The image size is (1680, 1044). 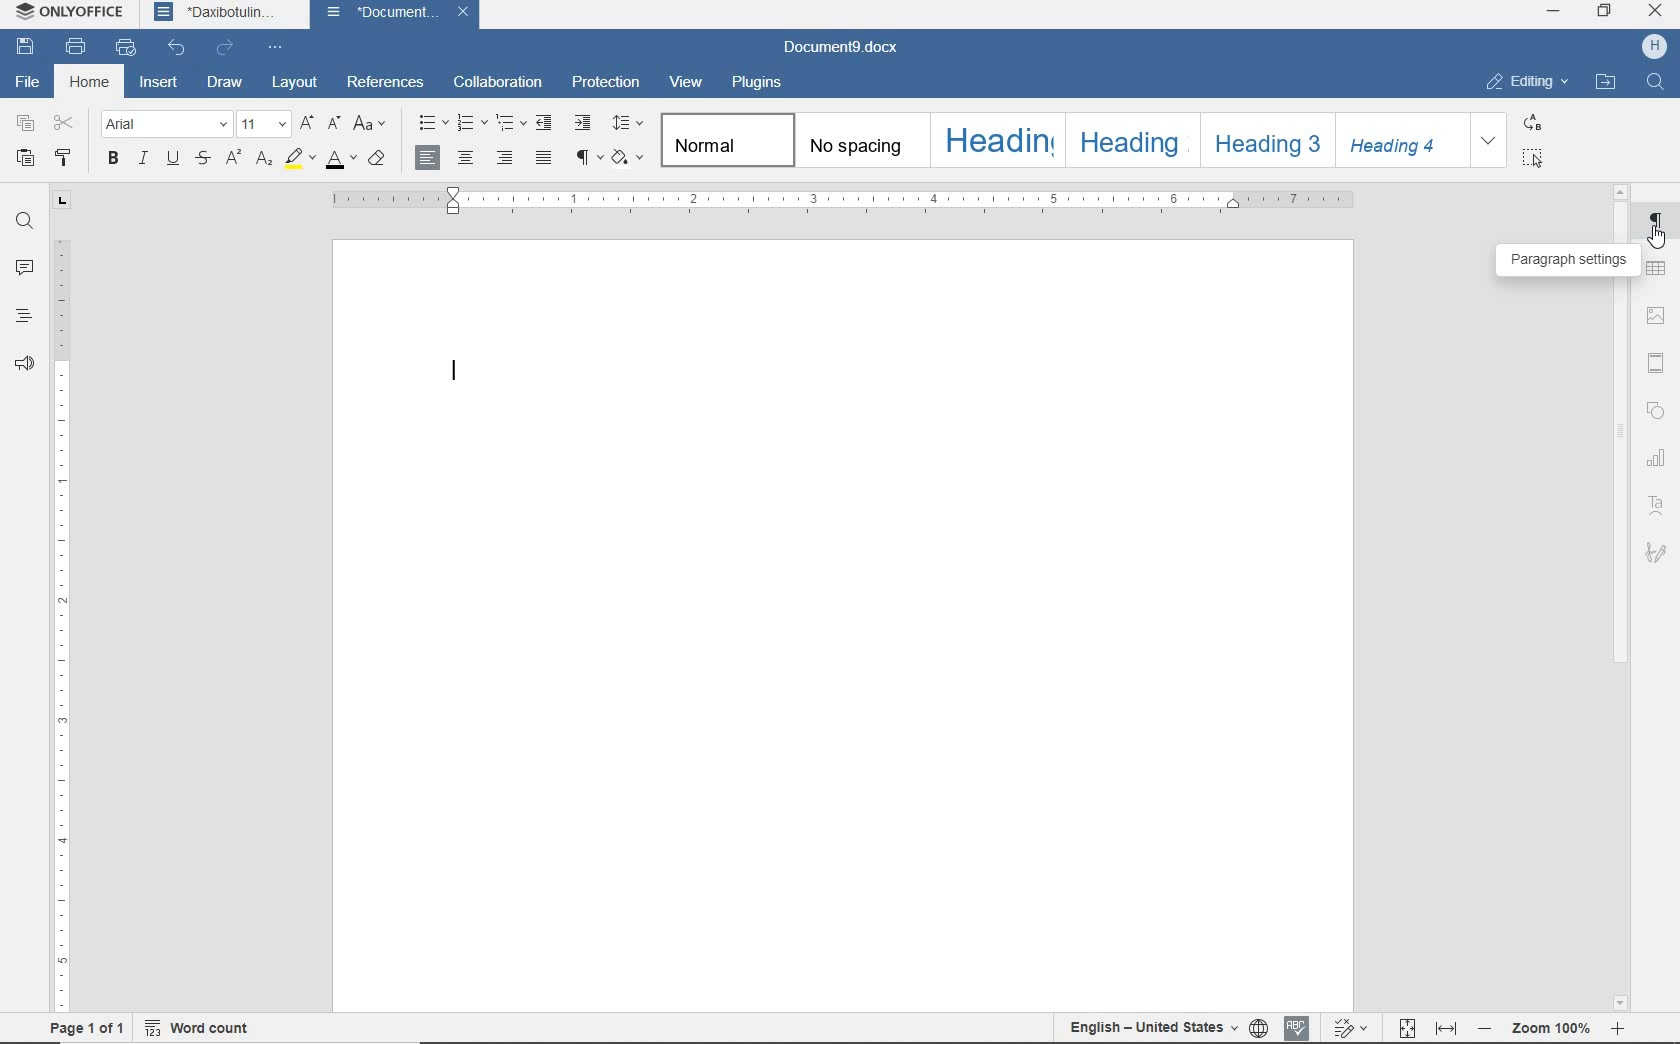 What do you see at coordinates (29, 86) in the screenshot?
I see `file` at bounding box center [29, 86].